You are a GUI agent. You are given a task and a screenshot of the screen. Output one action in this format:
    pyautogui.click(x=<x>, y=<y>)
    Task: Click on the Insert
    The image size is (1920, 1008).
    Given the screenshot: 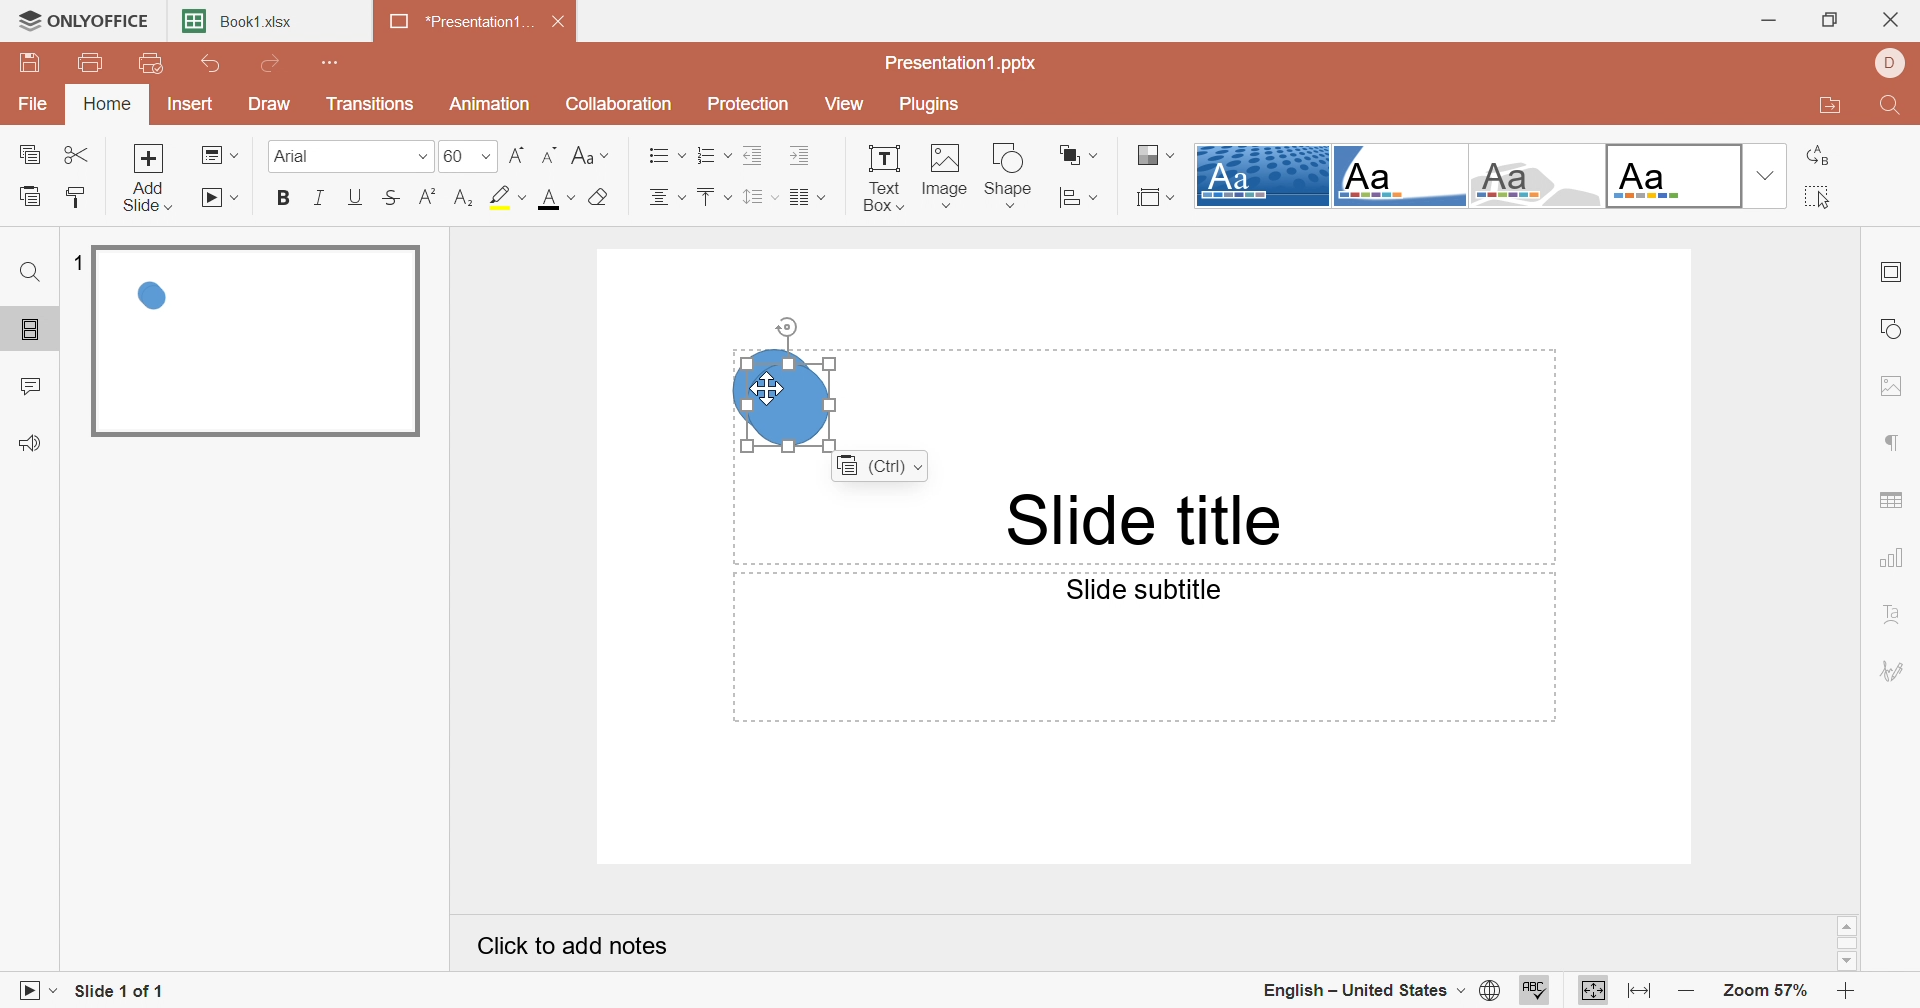 What is the action you would take?
    pyautogui.click(x=189, y=102)
    